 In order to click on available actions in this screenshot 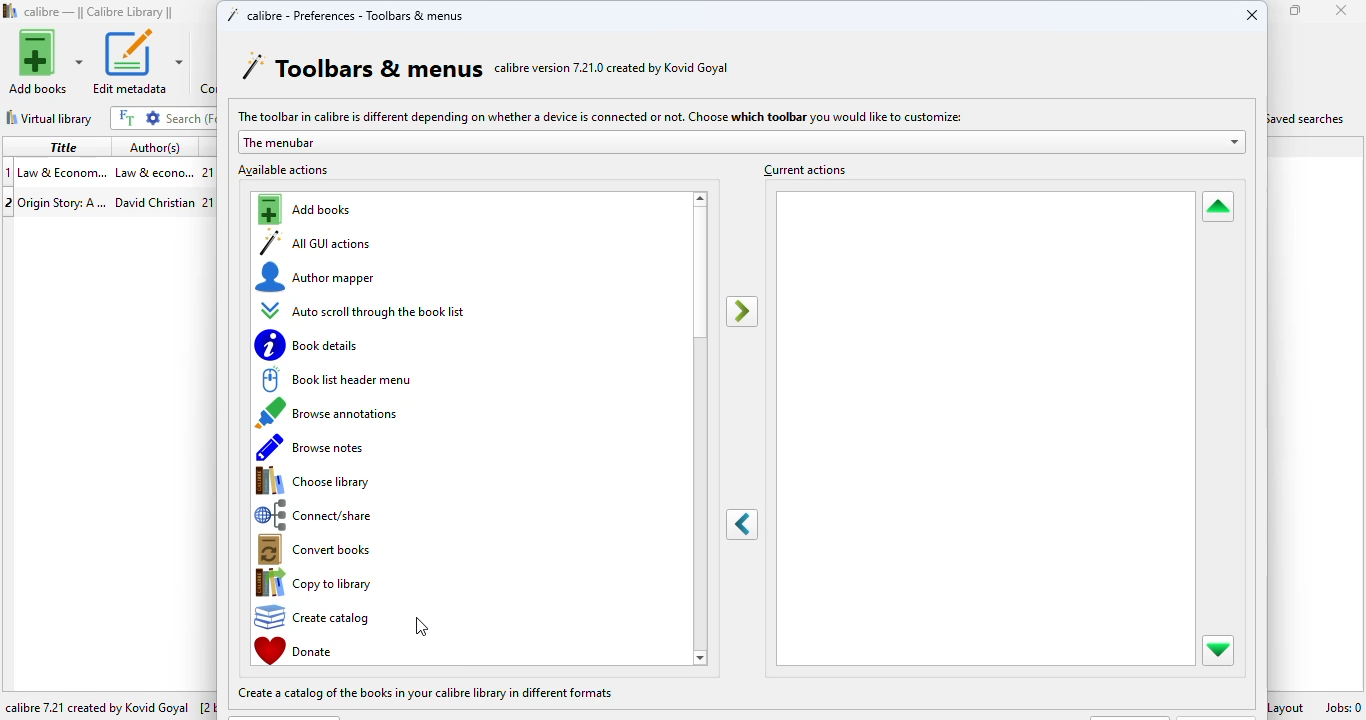, I will do `click(284, 170)`.